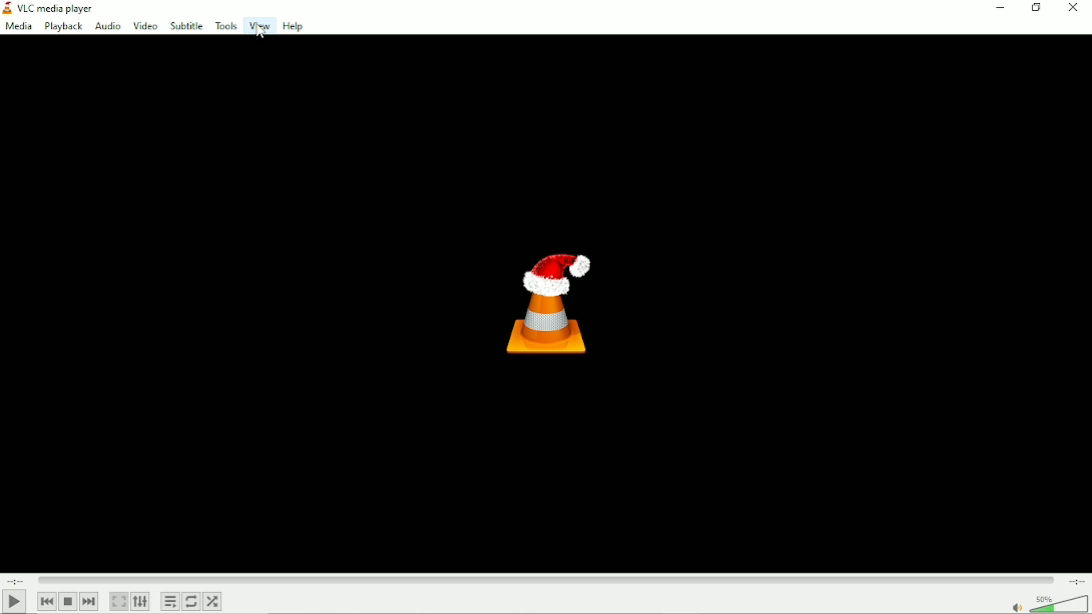  What do you see at coordinates (14, 602) in the screenshot?
I see `Play` at bounding box center [14, 602].